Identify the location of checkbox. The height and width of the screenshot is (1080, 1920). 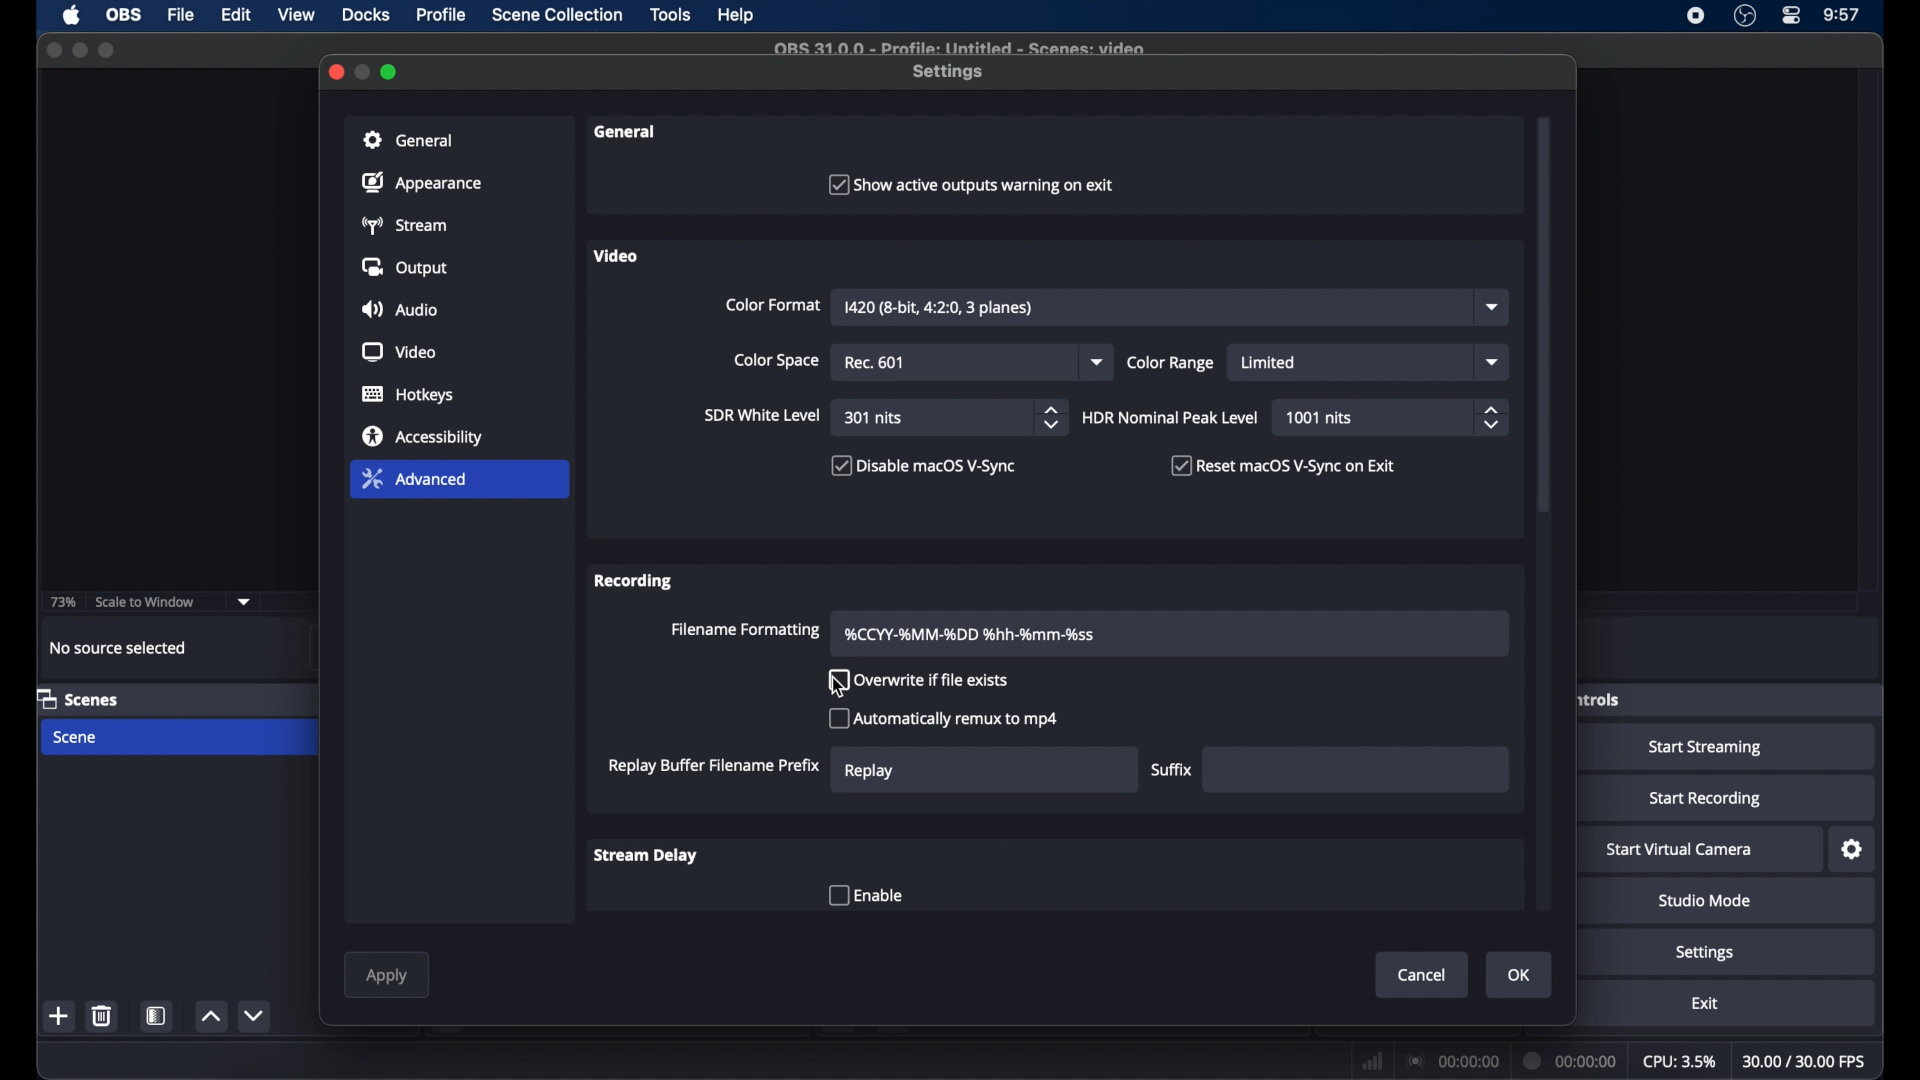
(924, 465).